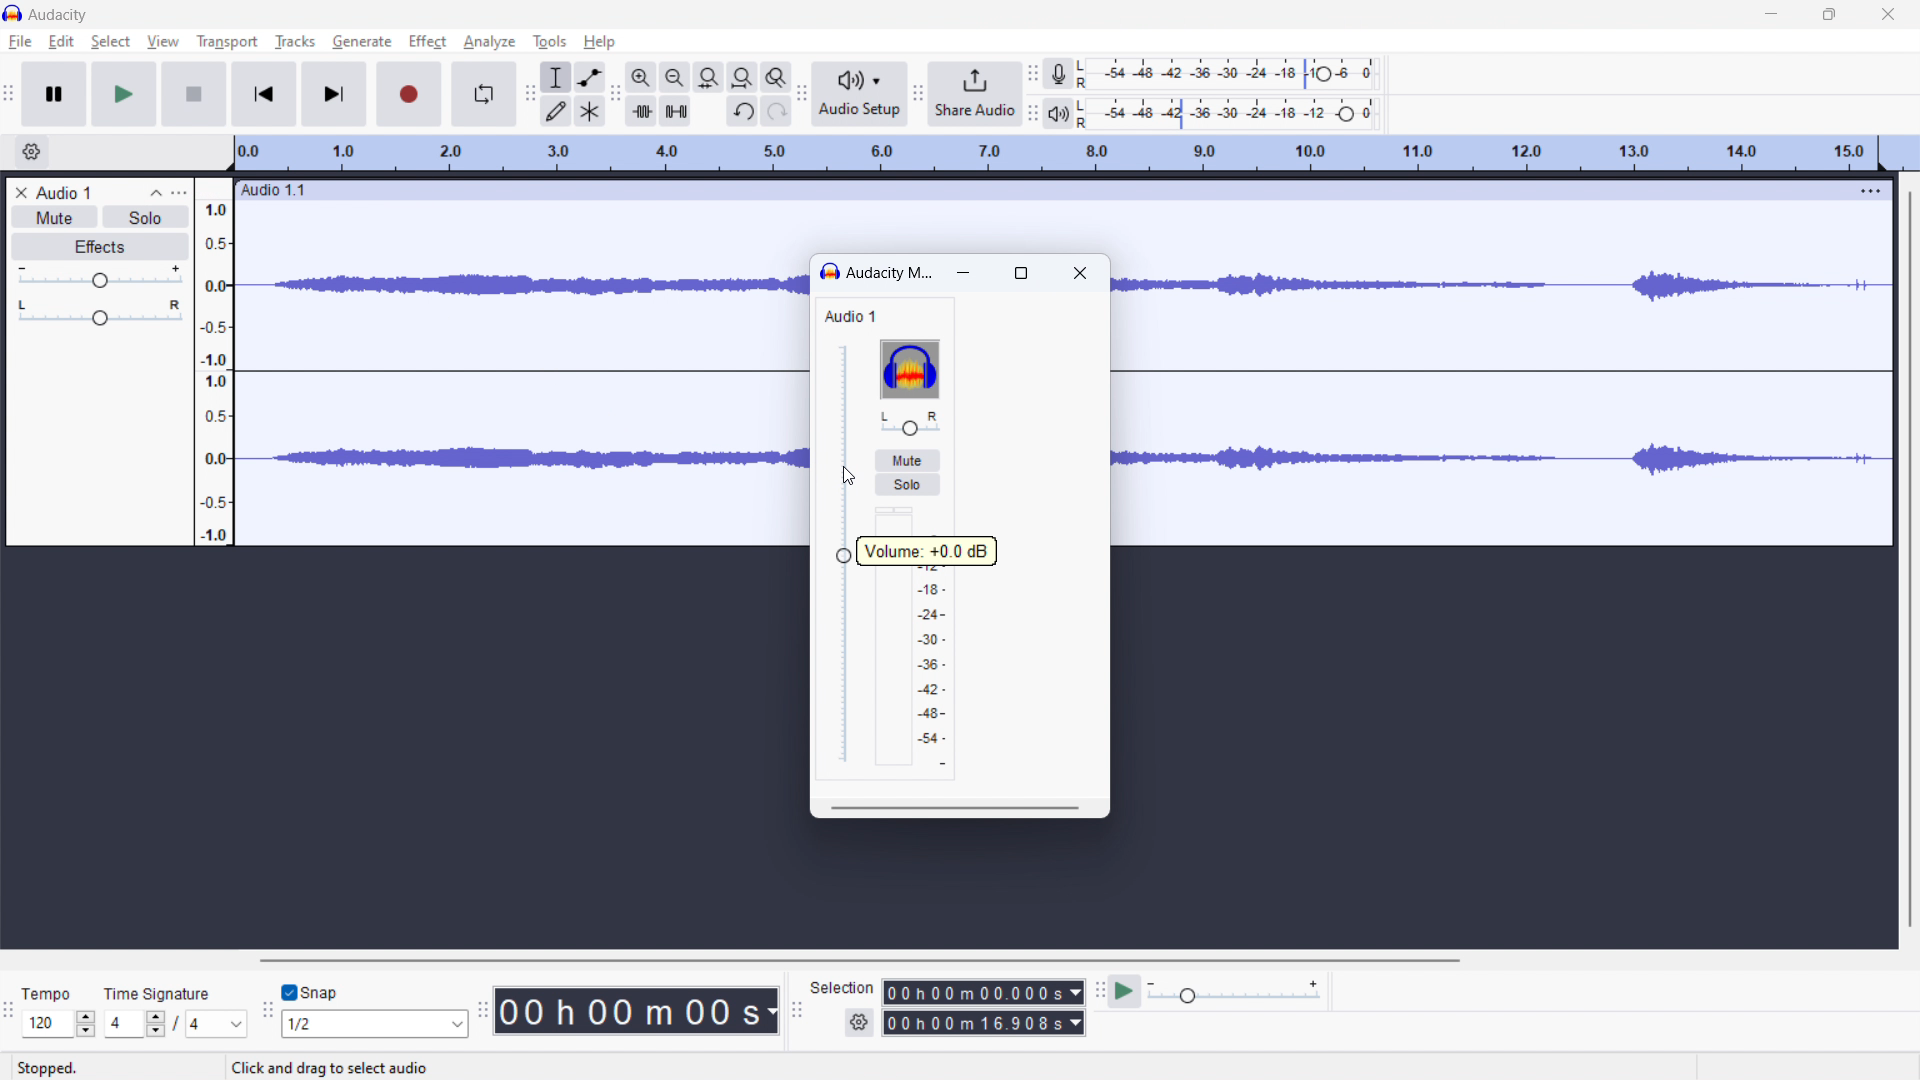 This screenshot has width=1920, height=1080. What do you see at coordinates (1869, 190) in the screenshot?
I see `menu` at bounding box center [1869, 190].